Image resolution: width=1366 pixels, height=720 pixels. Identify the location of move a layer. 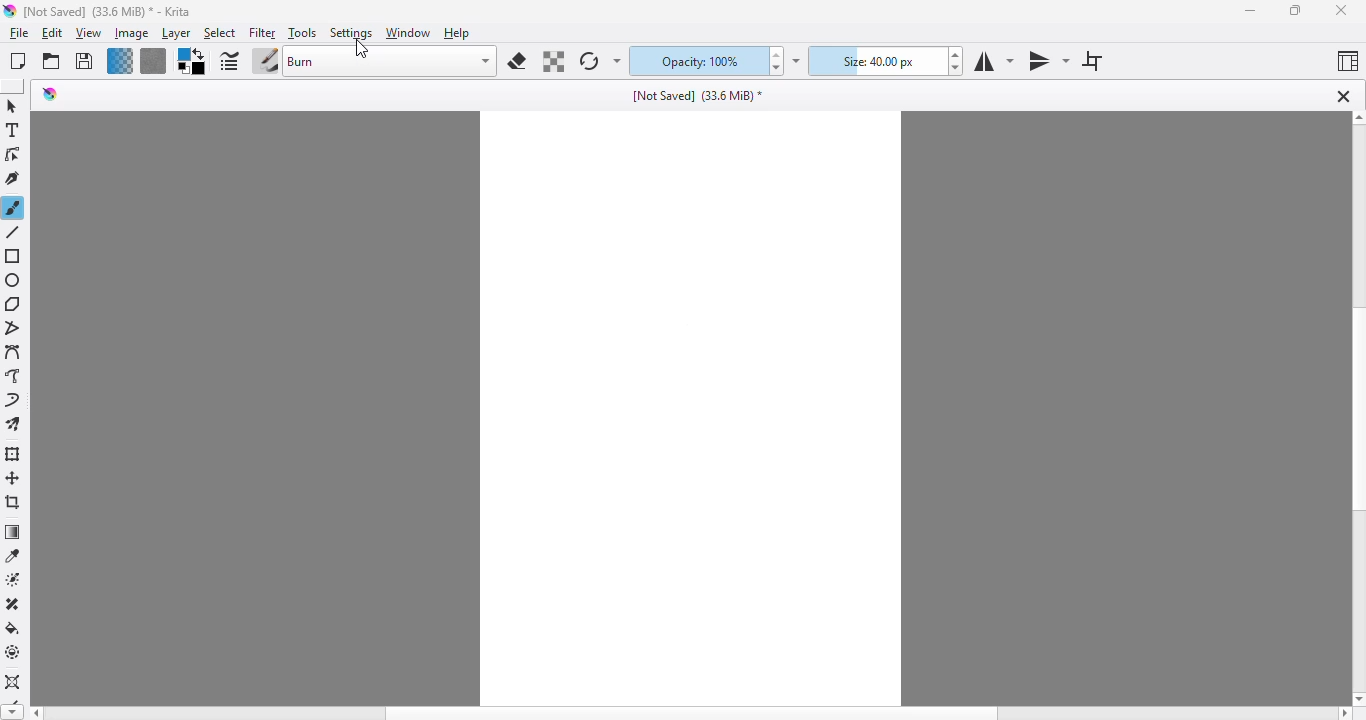
(13, 478).